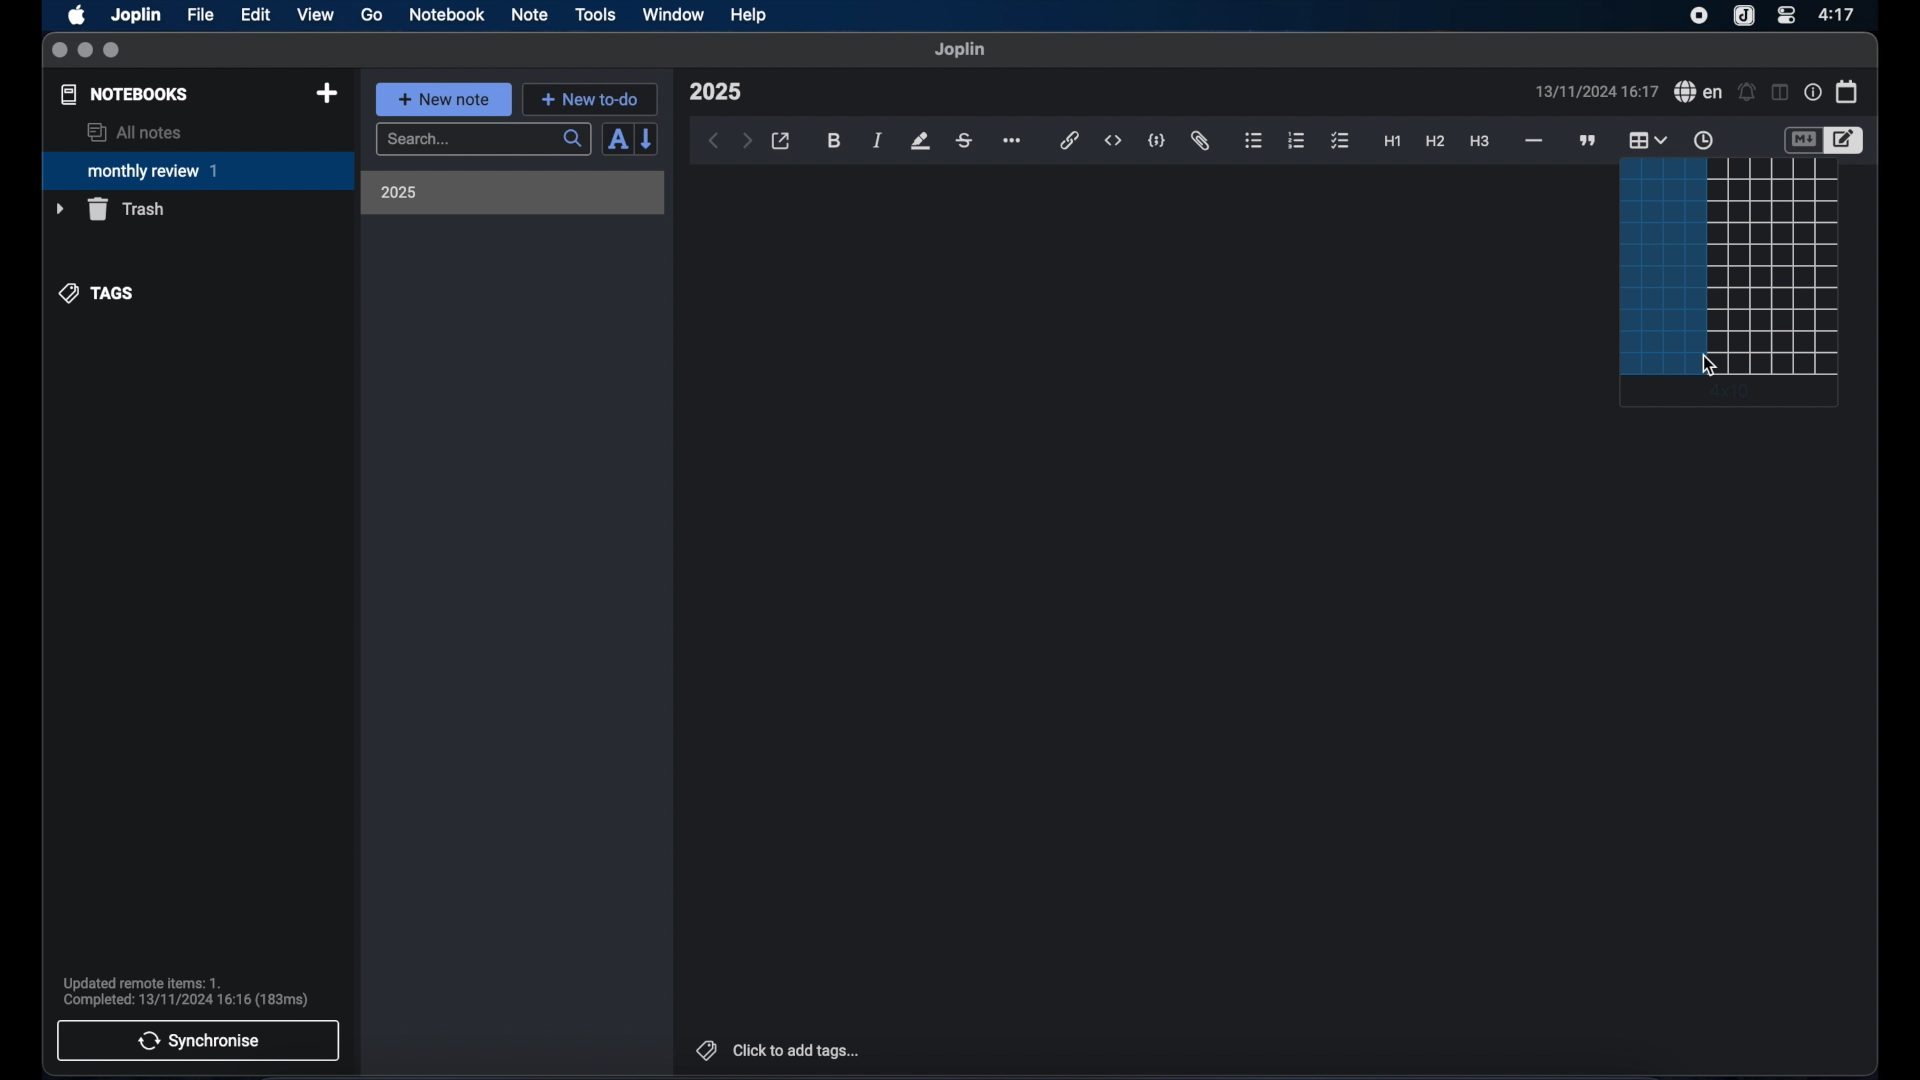 This screenshot has height=1080, width=1920. What do you see at coordinates (1479, 142) in the screenshot?
I see `heading 3` at bounding box center [1479, 142].